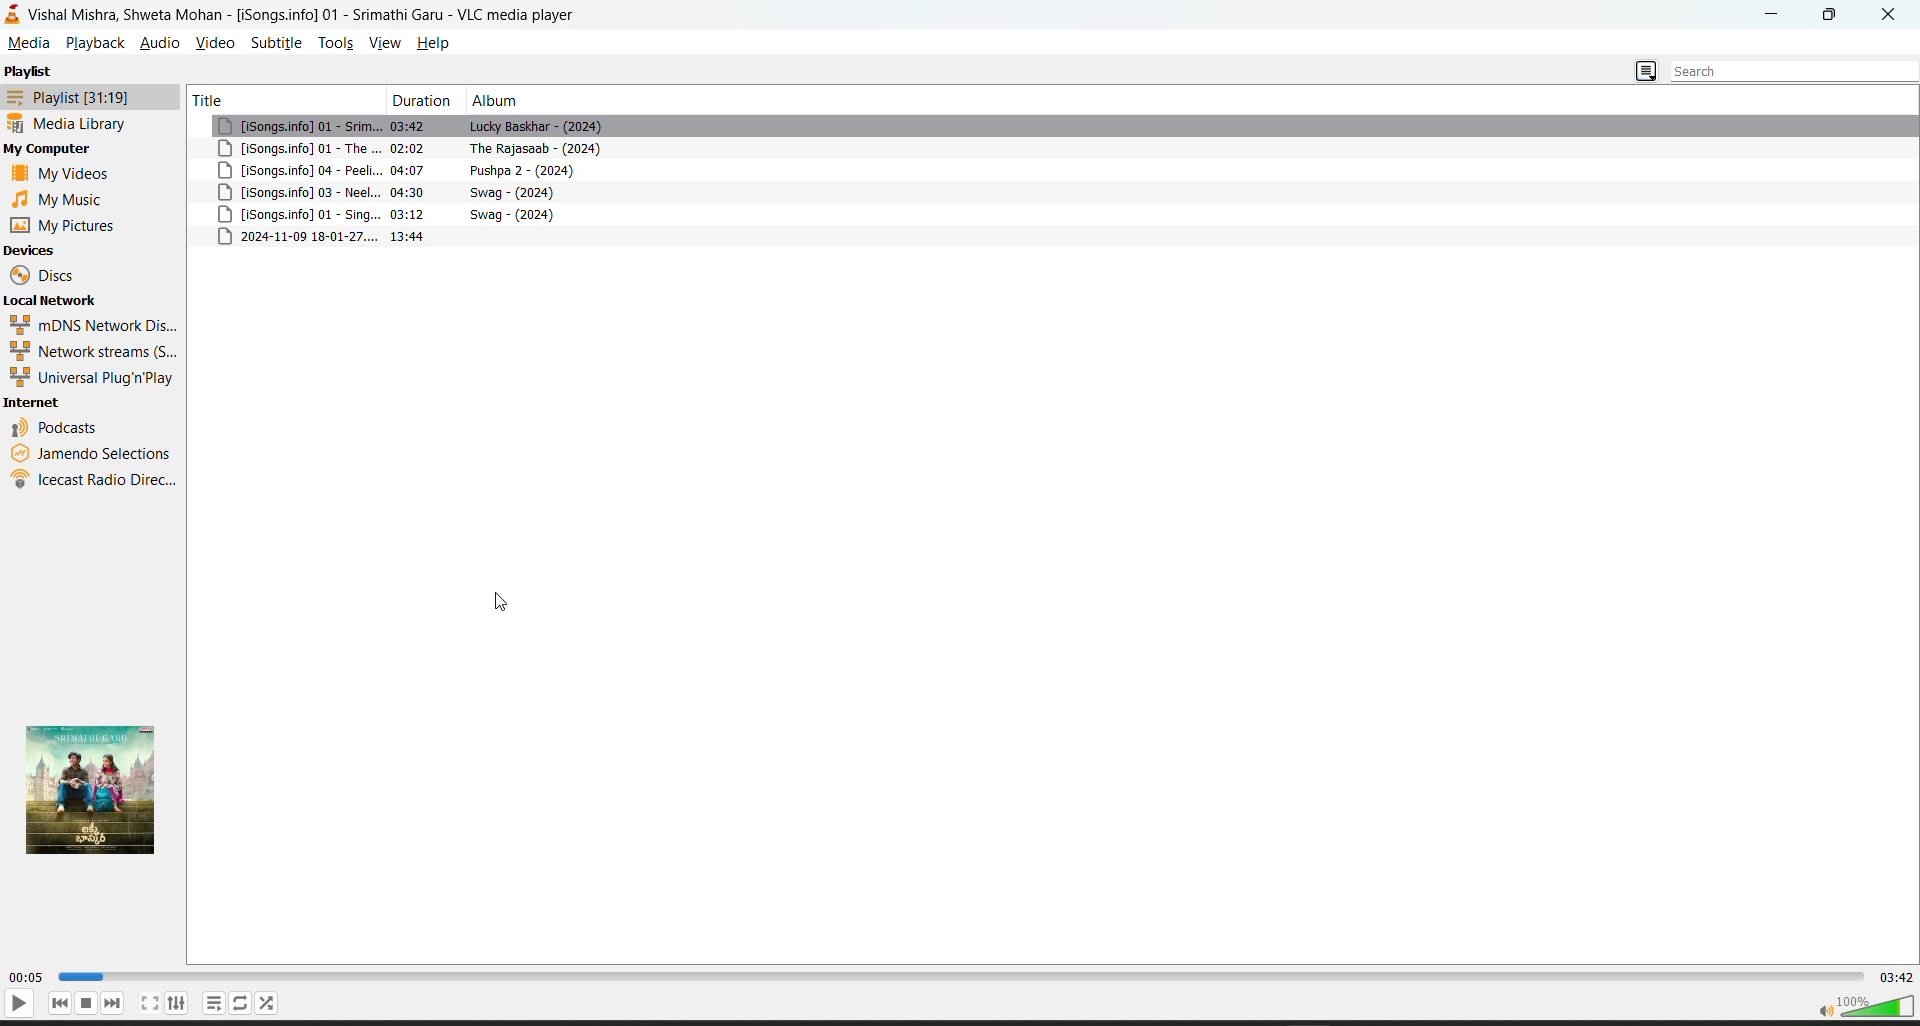 The height and width of the screenshot is (1026, 1920). I want to click on discs, so click(47, 276).